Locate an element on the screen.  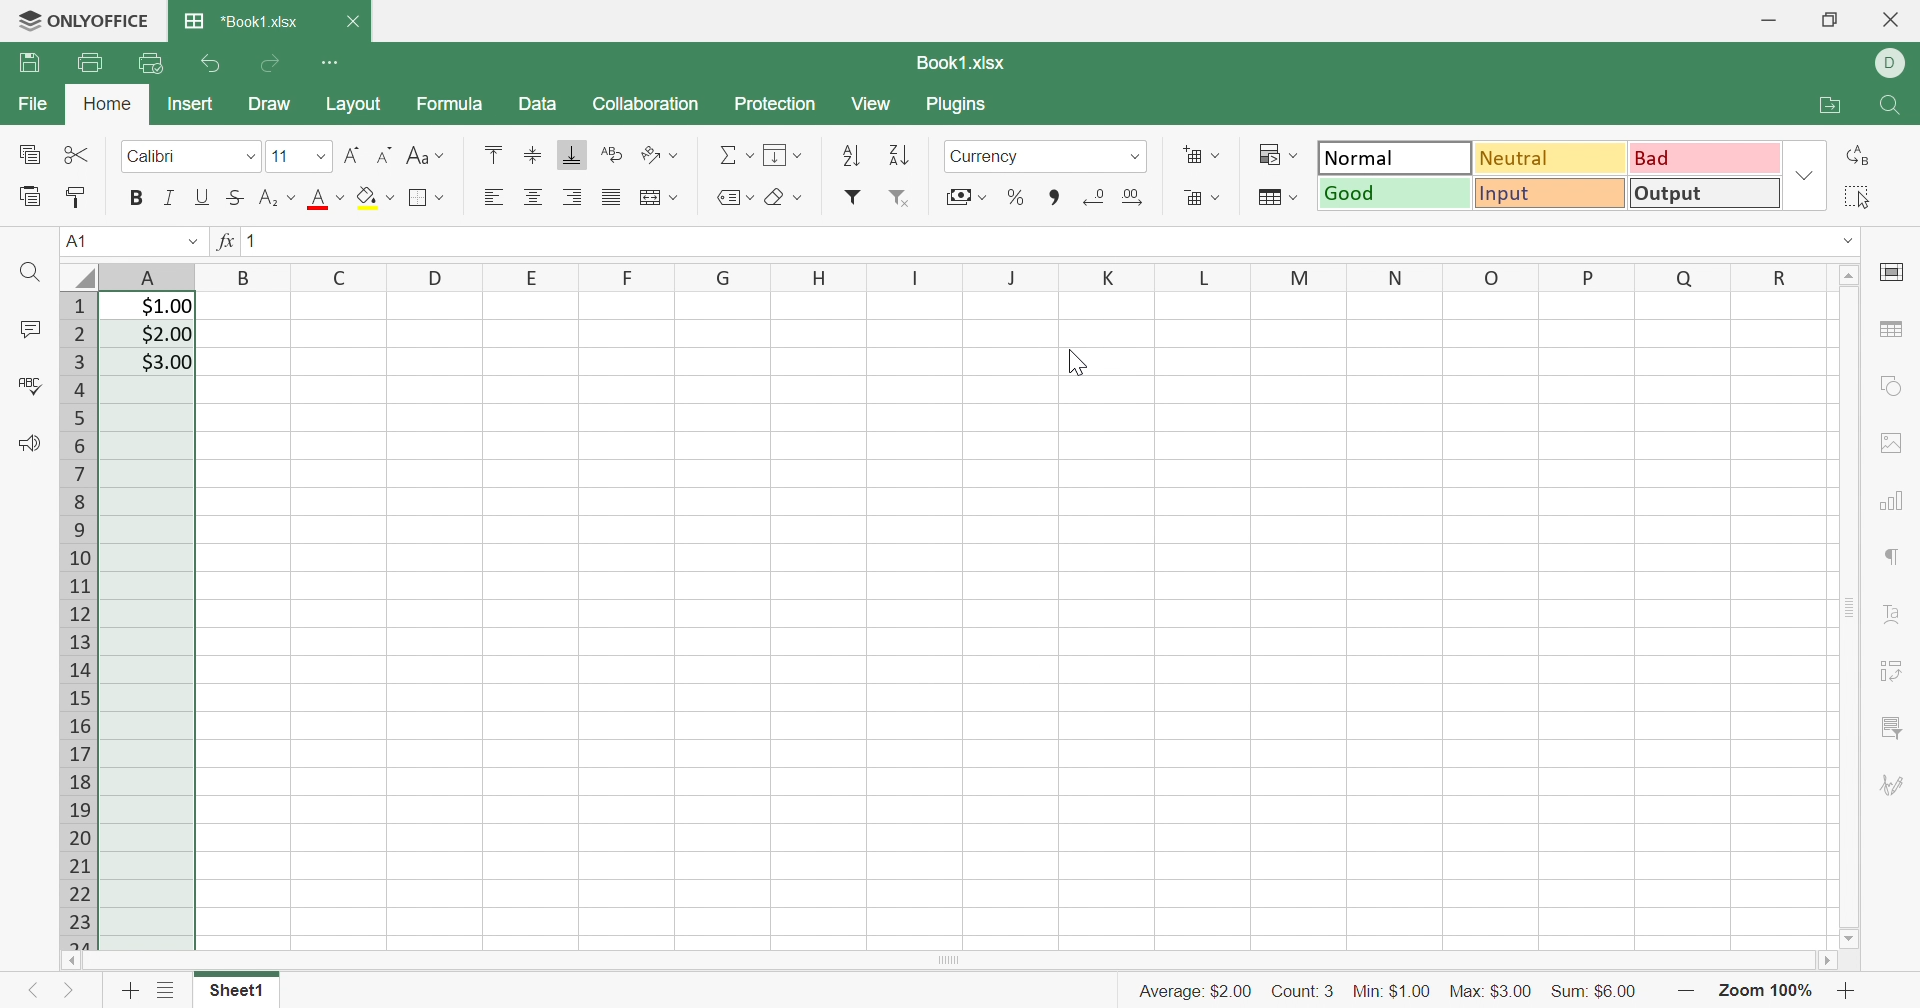
Zoom in is located at coordinates (1685, 993).